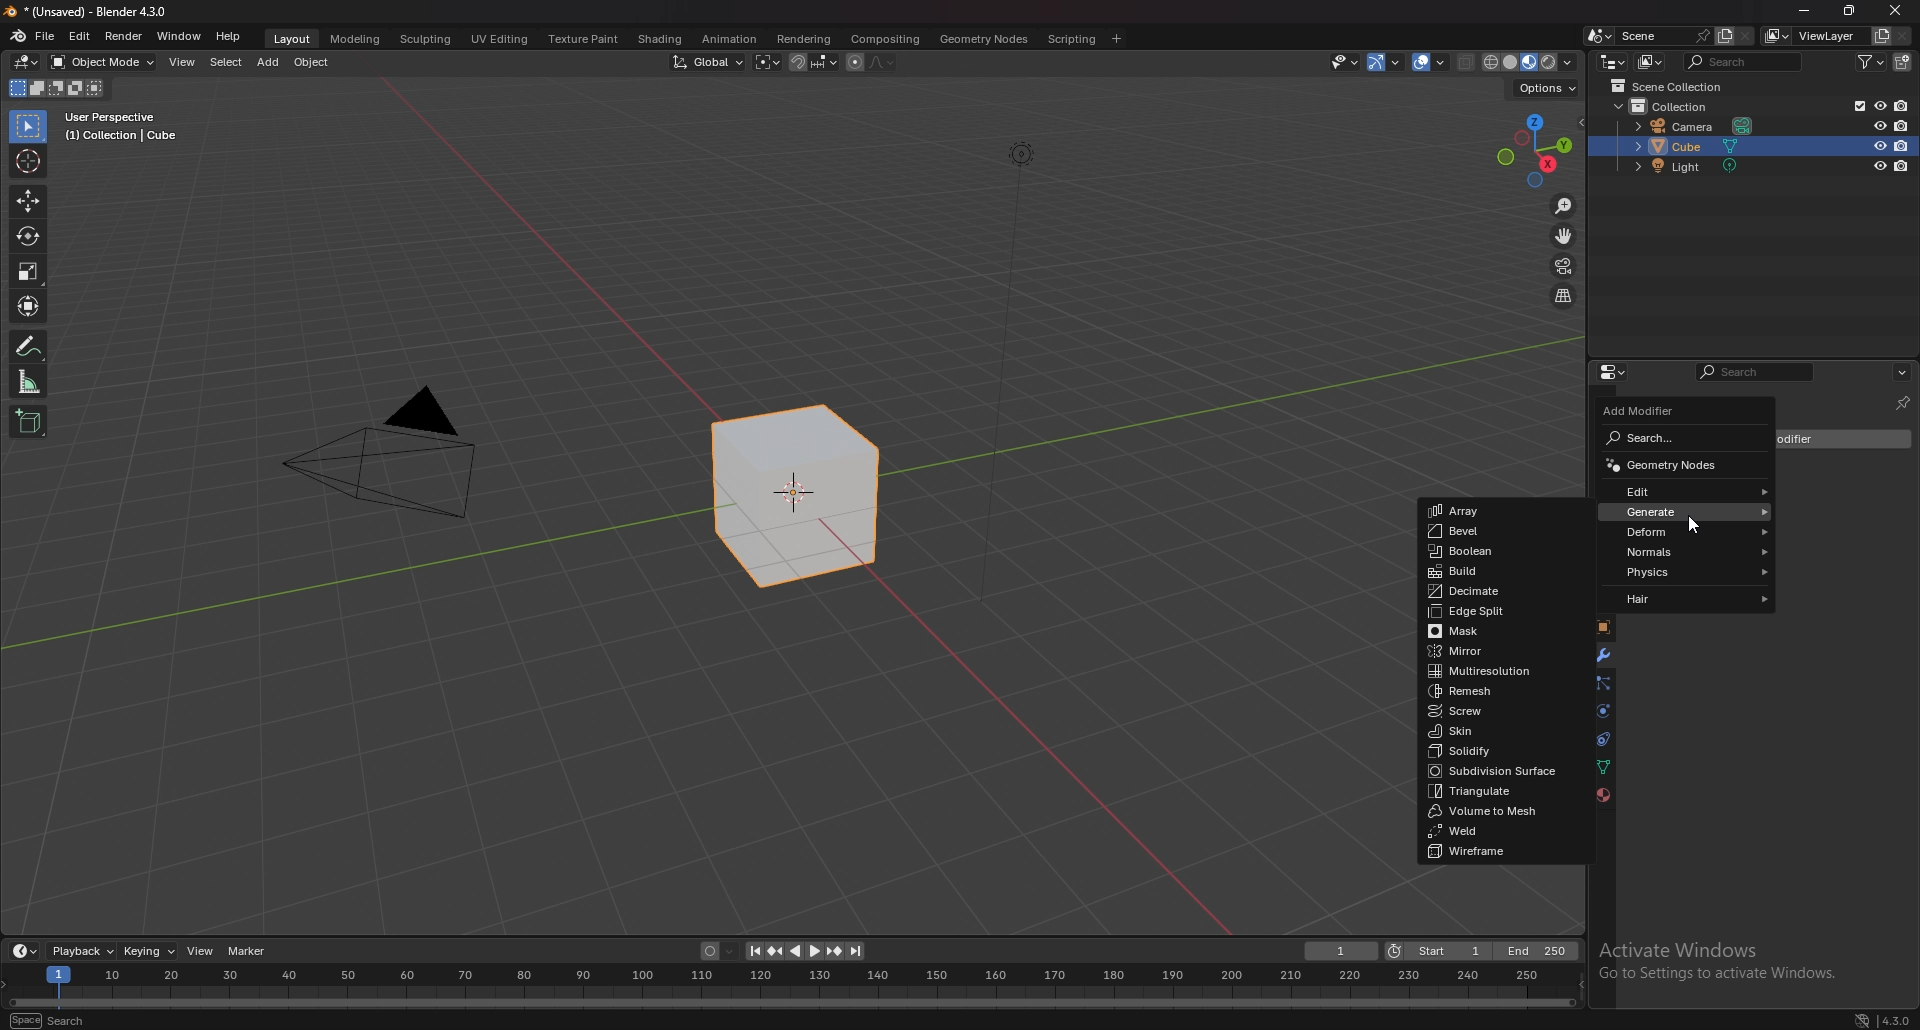  What do you see at coordinates (1344, 62) in the screenshot?
I see `visiblity and selectibility` at bounding box center [1344, 62].